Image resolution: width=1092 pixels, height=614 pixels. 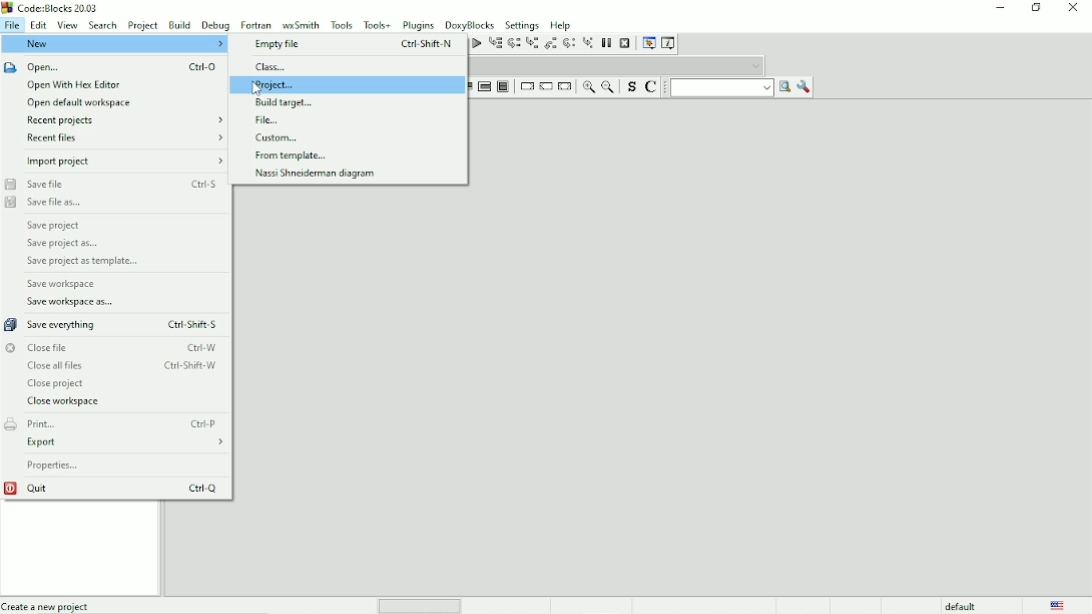 I want to click on Zoom in, so click(x=588, y=87).